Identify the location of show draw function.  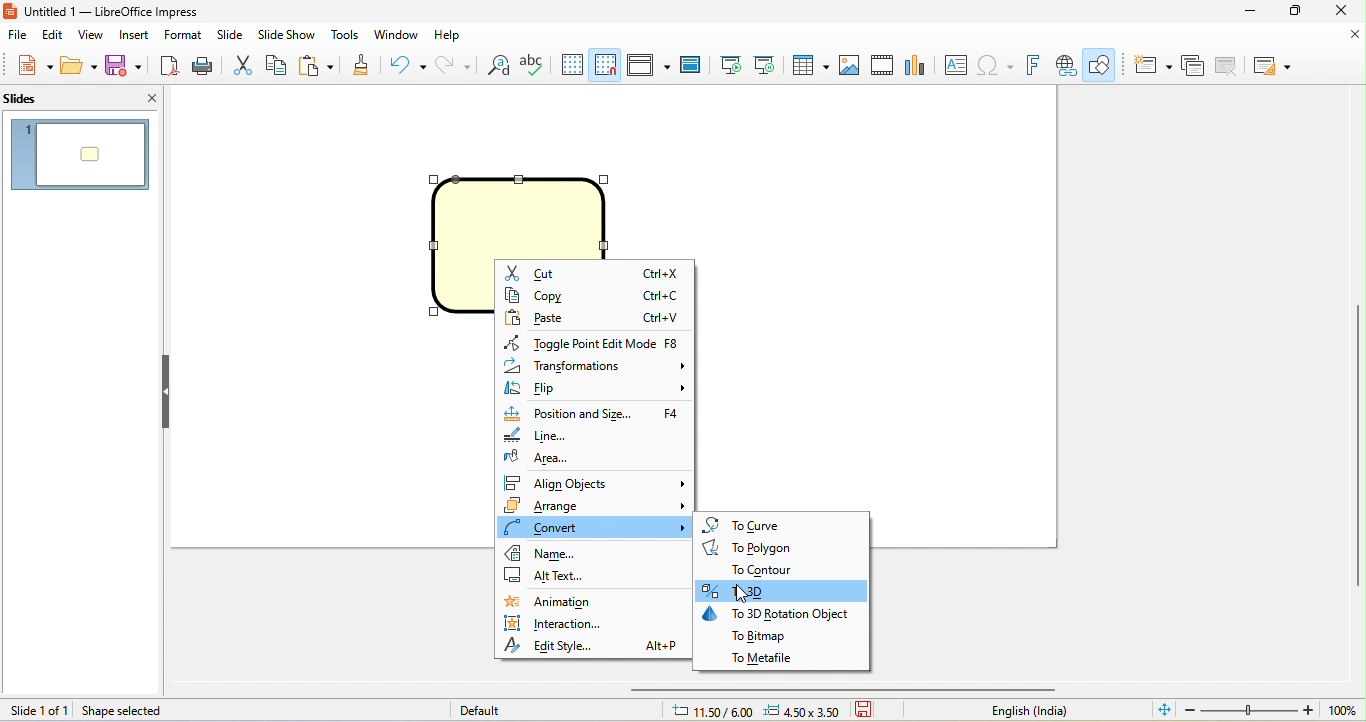
(1102, 65).